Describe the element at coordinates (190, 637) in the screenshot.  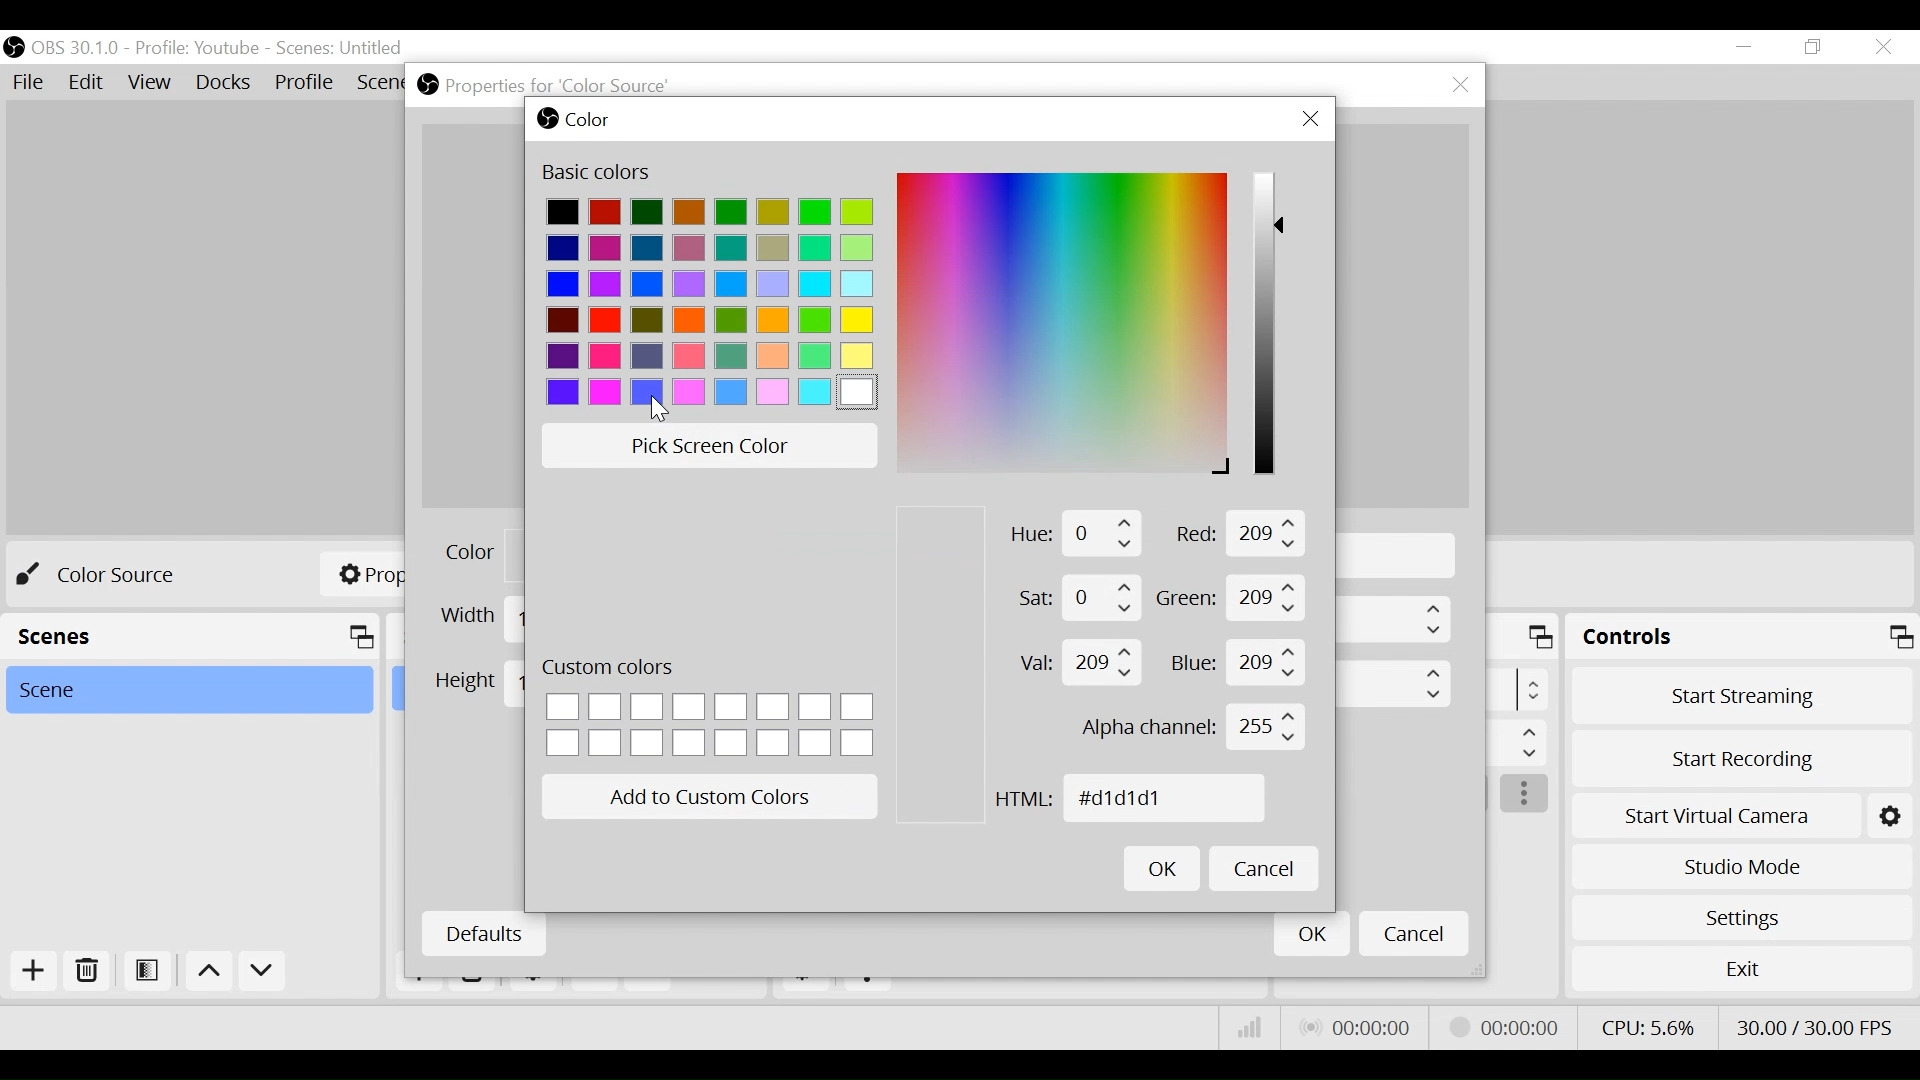
I see `Scenes` at that location.